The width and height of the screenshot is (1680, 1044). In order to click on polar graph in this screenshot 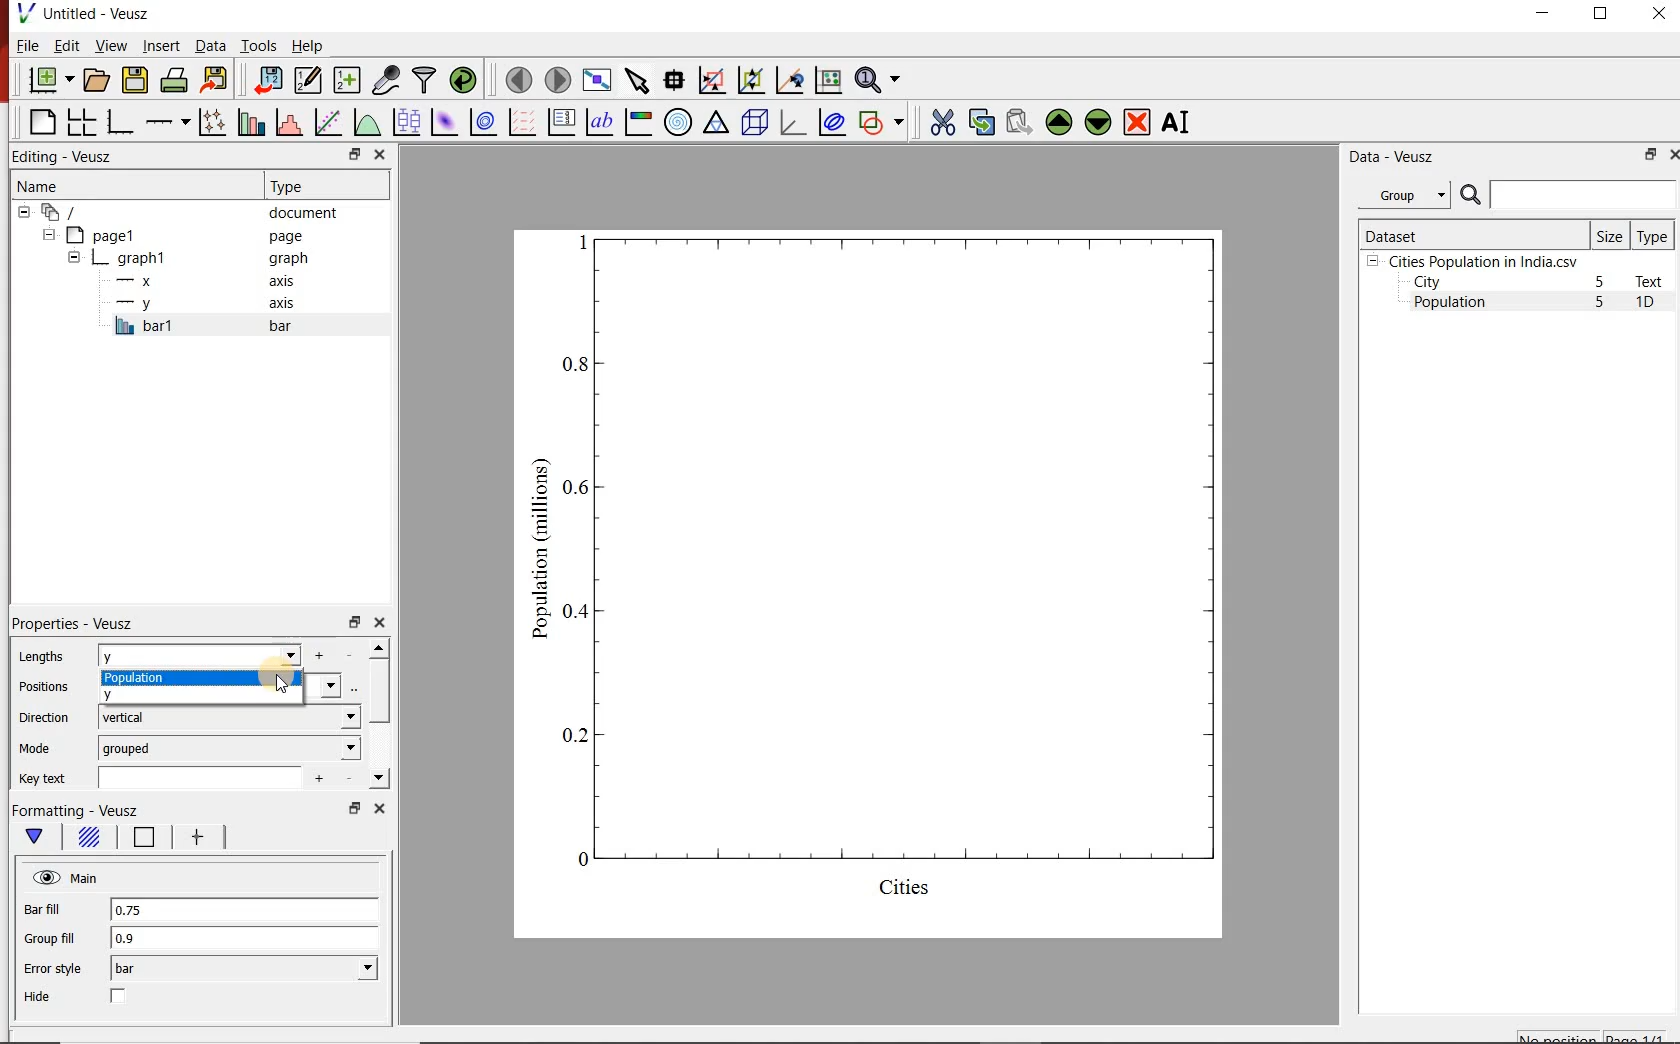, I will do `click(678, 121)`.